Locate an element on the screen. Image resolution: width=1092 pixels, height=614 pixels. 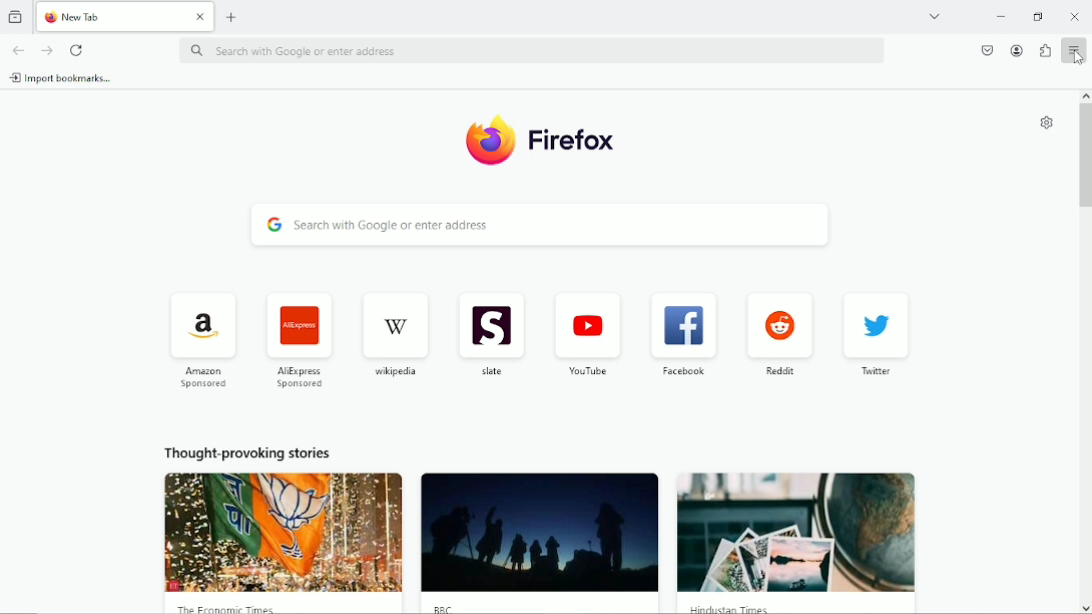
AliExpress is located at coordinates (295, 319).